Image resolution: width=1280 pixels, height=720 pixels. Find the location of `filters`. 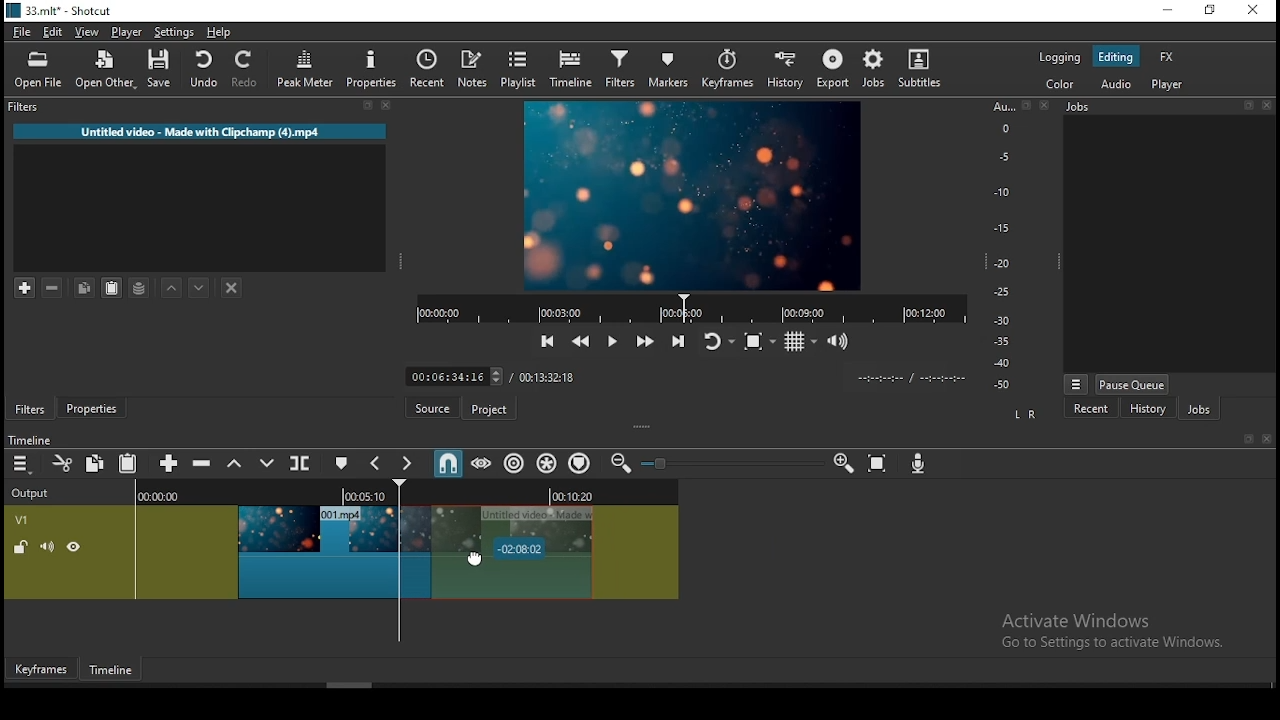

filters is located at coordinates (619, 70).